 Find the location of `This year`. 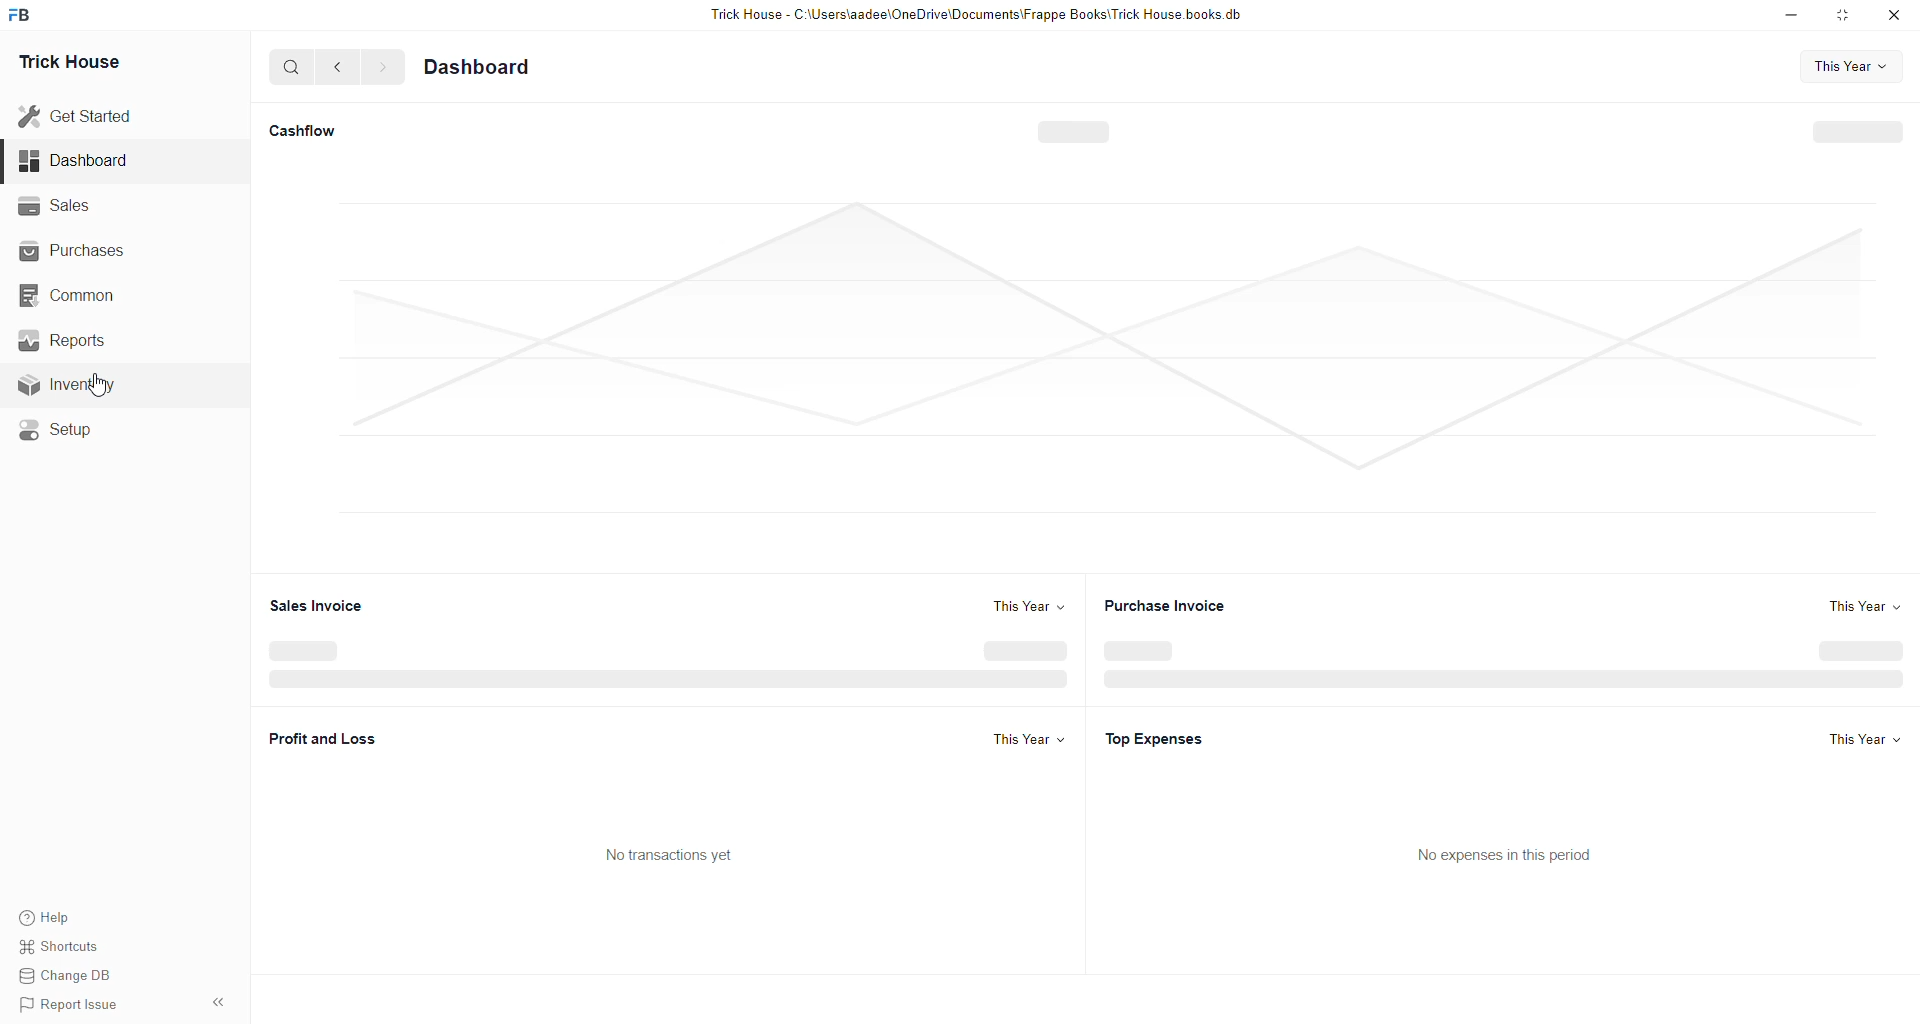

This year is located at coordinates (1863, 744).